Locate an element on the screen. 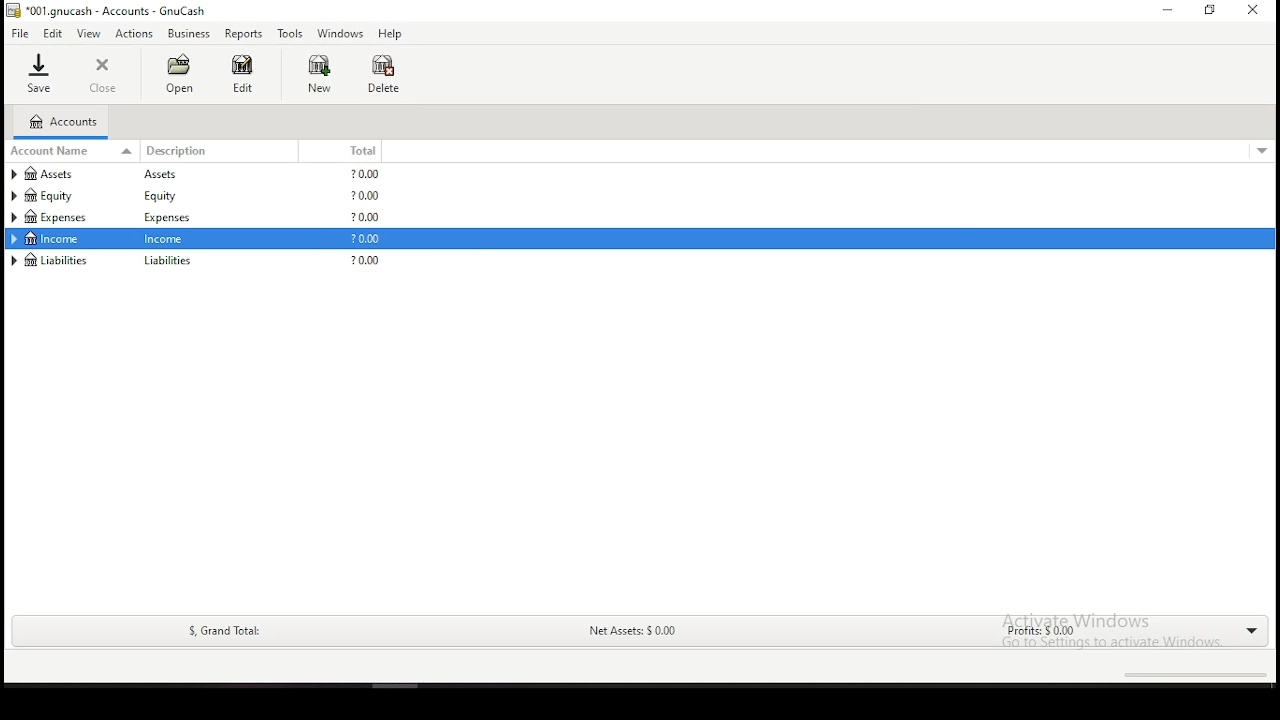  ? 0.00 is located at coordinates (361, 240).